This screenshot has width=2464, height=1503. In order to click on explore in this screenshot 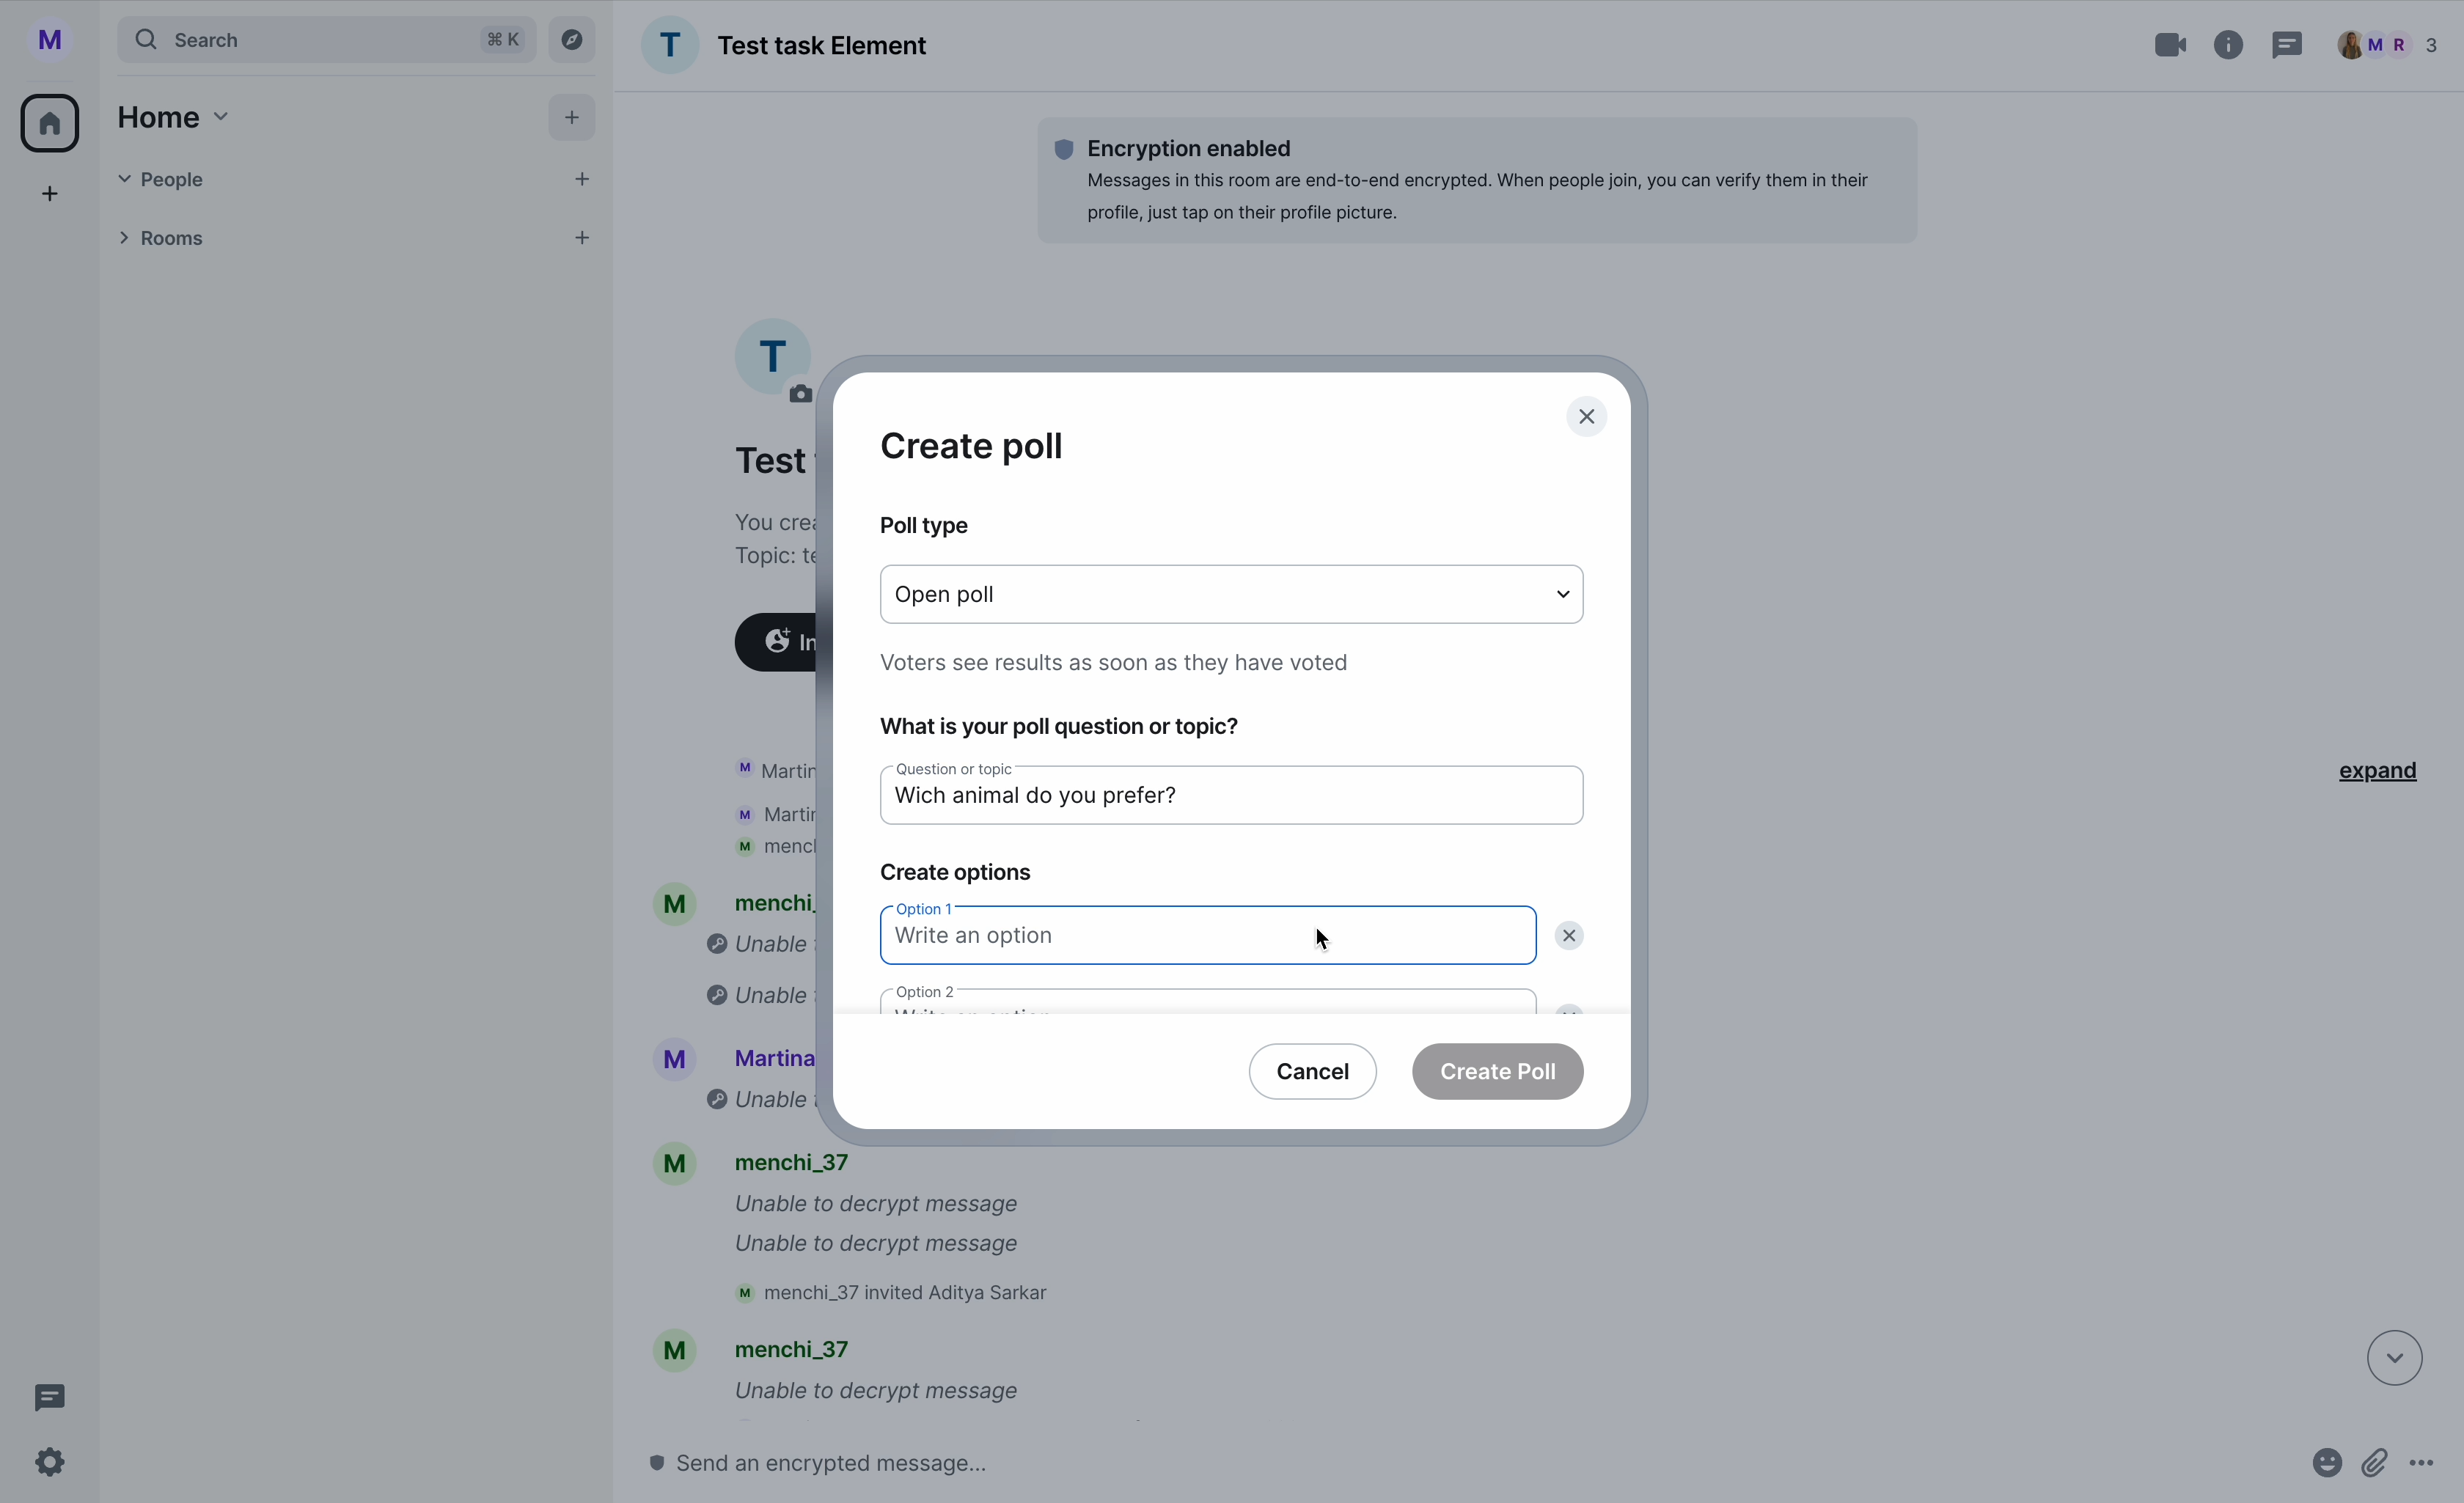, I will do `click(577, 38)`.